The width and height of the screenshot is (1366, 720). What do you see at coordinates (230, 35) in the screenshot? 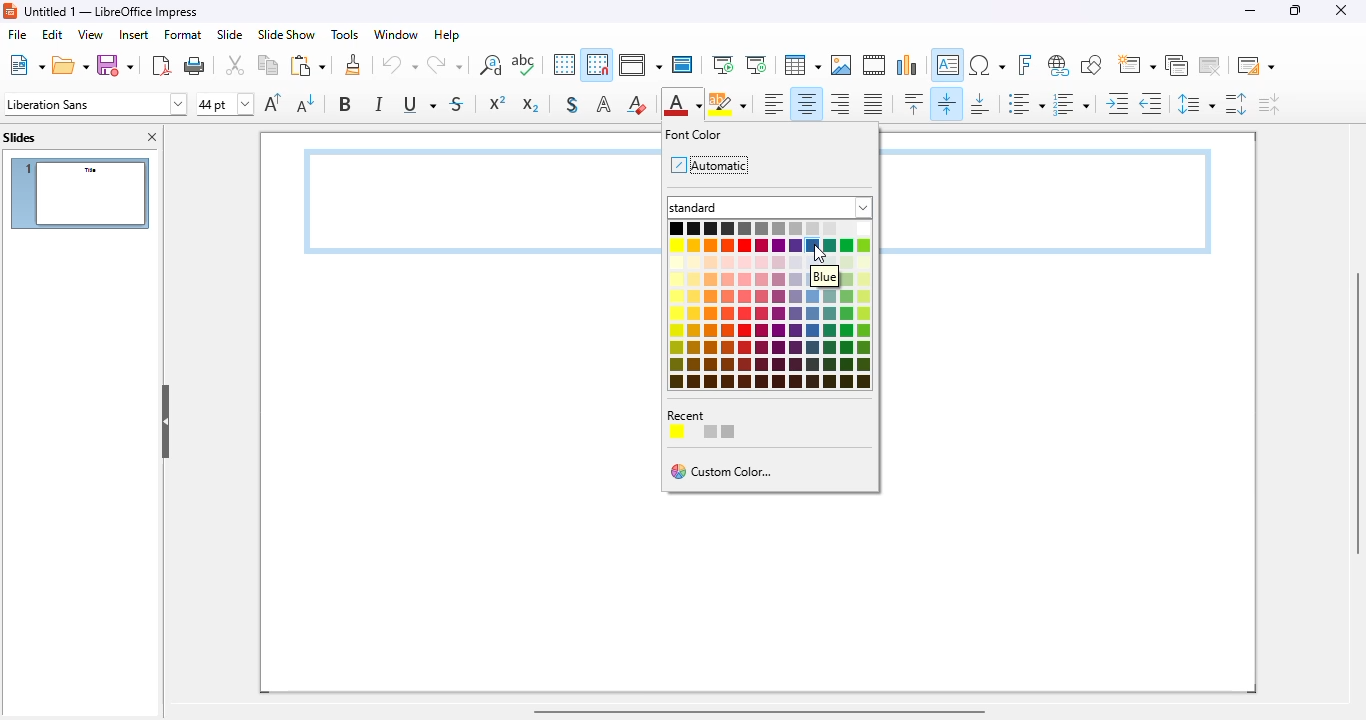
I see `slide` at bounding box center [230, 35].